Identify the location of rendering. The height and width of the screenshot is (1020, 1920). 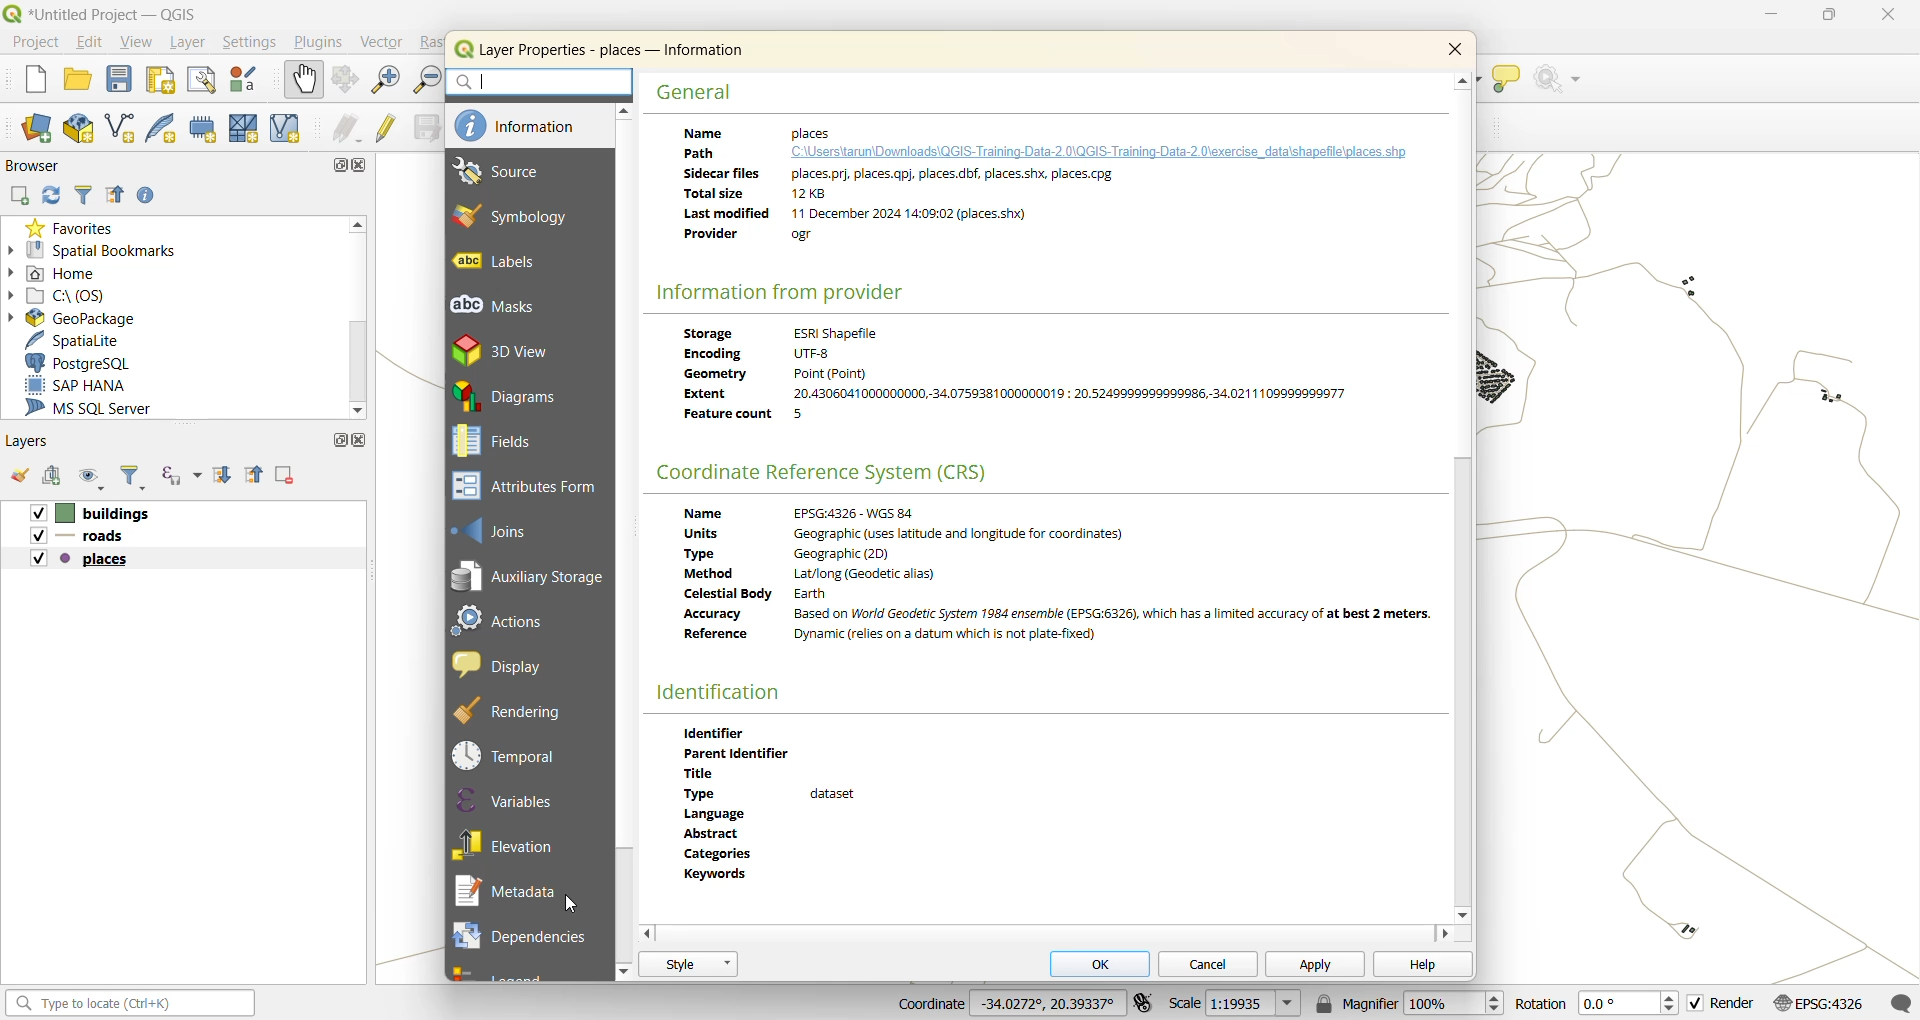
(510, 709).